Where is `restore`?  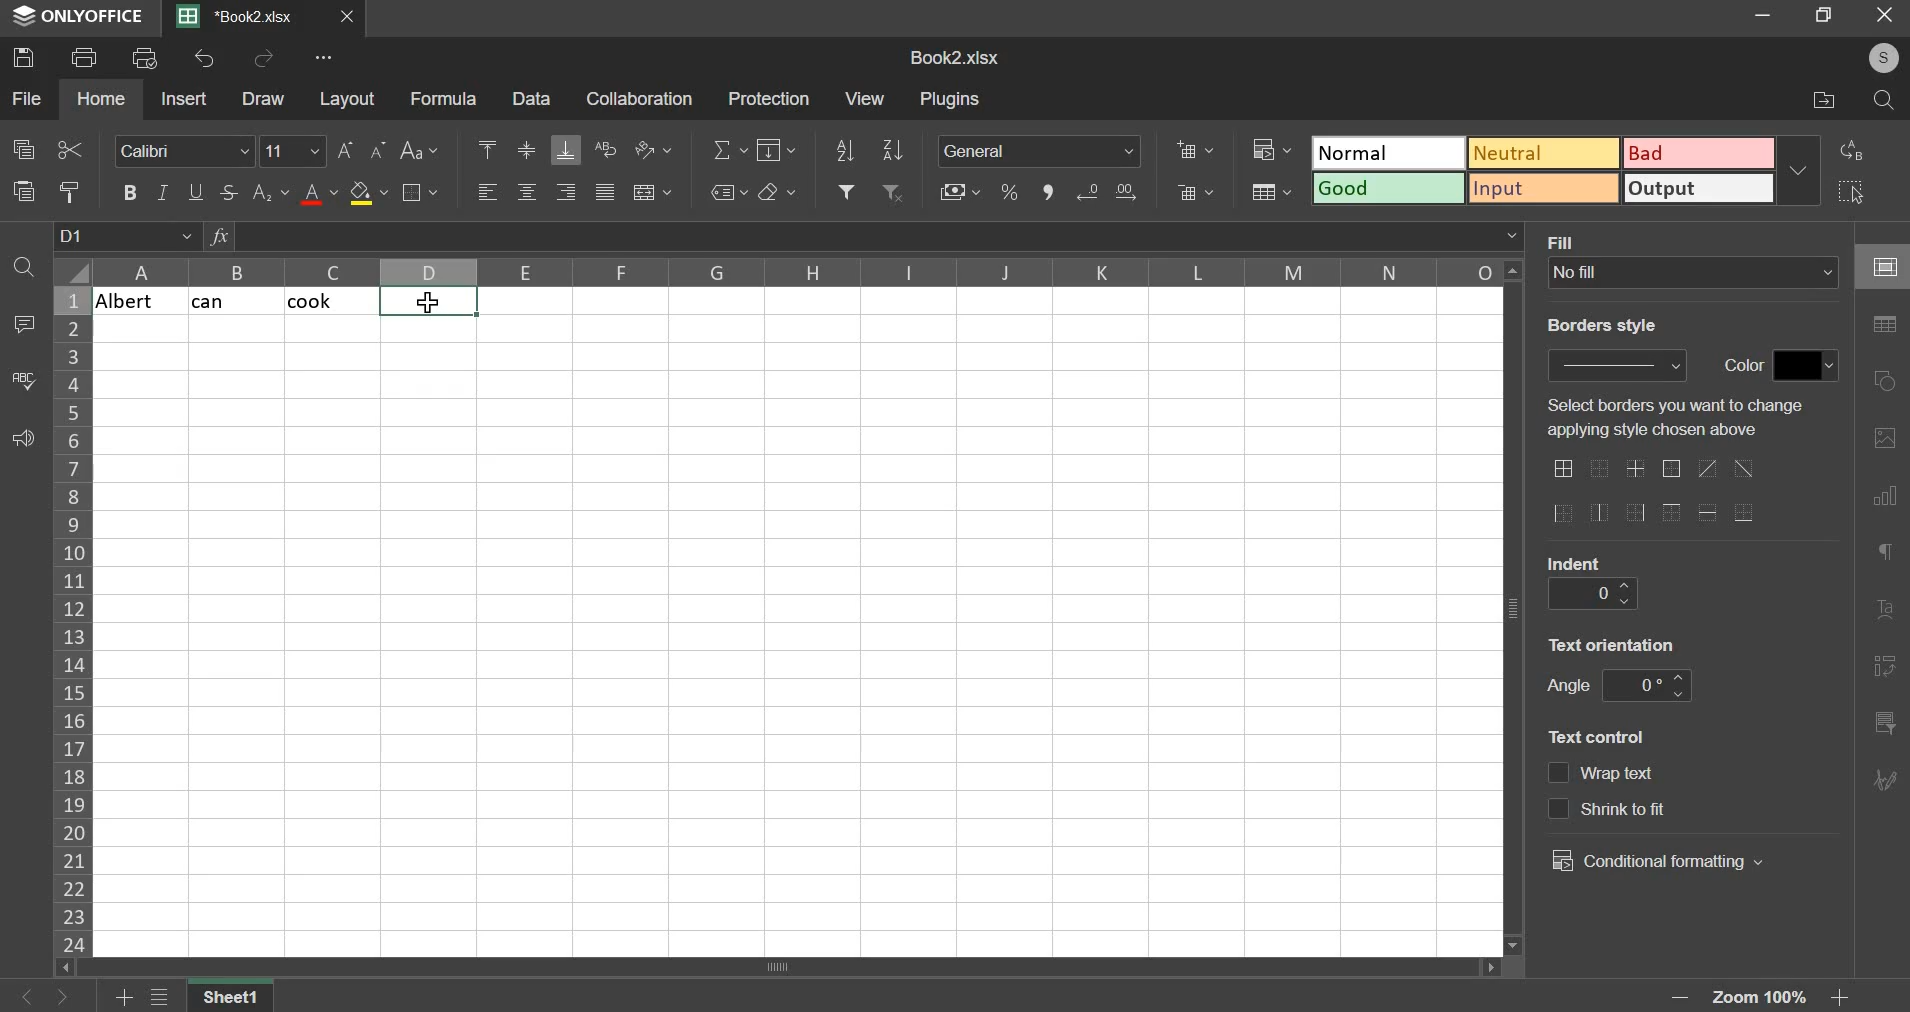 restore is located at coordinates (1821, 17).